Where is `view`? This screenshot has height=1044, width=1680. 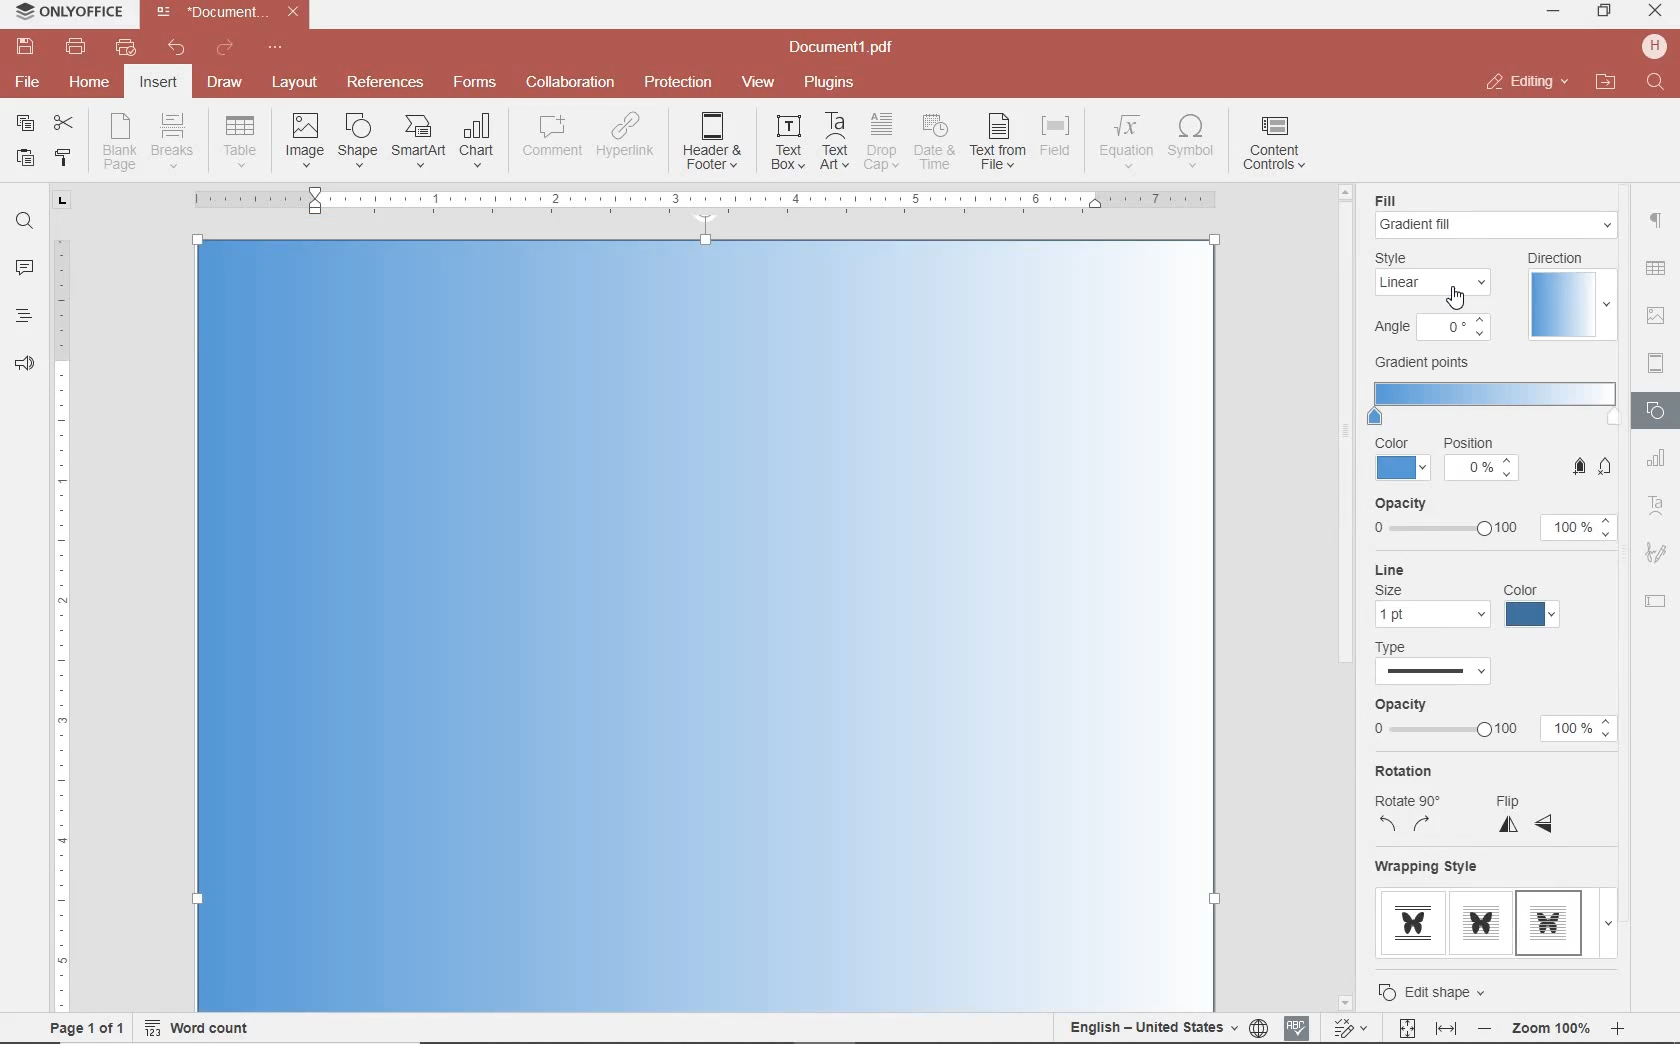
view is located at coordinates (758, 83).